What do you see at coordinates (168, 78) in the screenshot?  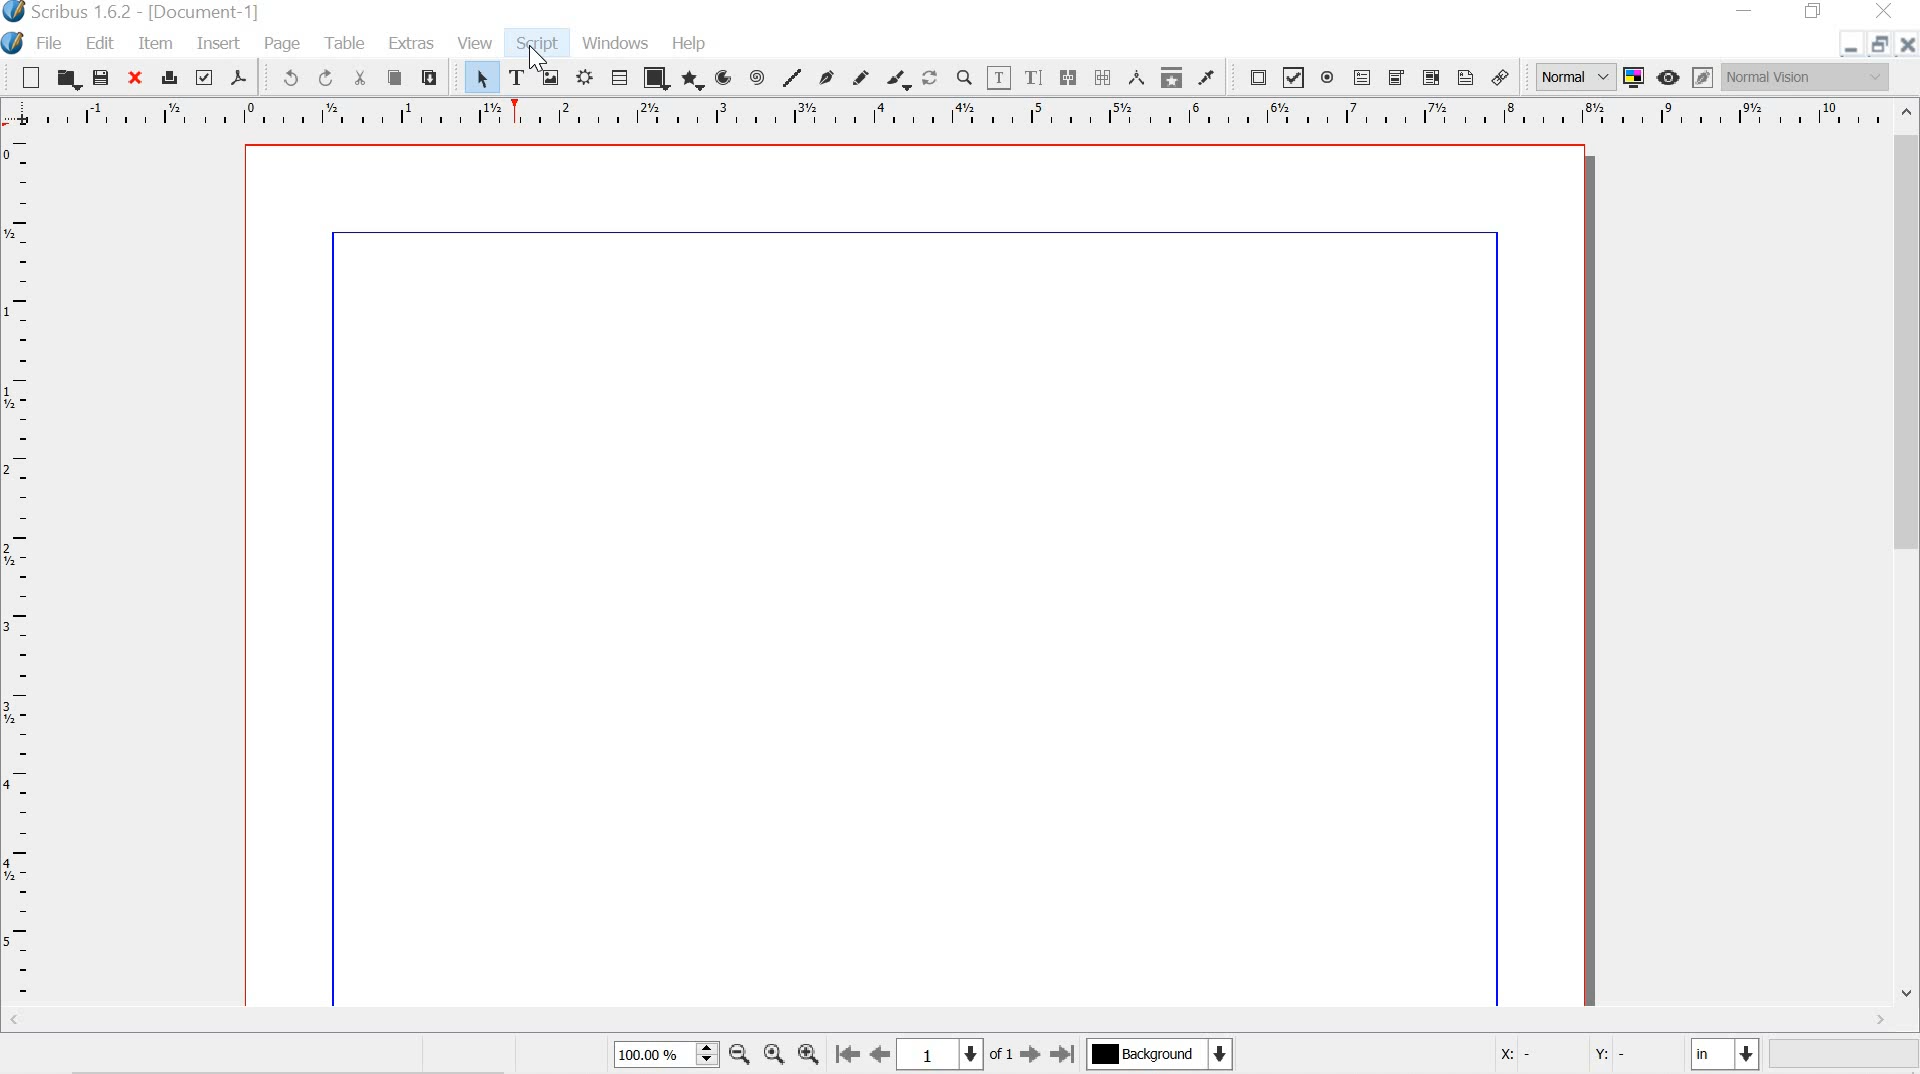 I see `print` at bounding box center [168, 78].